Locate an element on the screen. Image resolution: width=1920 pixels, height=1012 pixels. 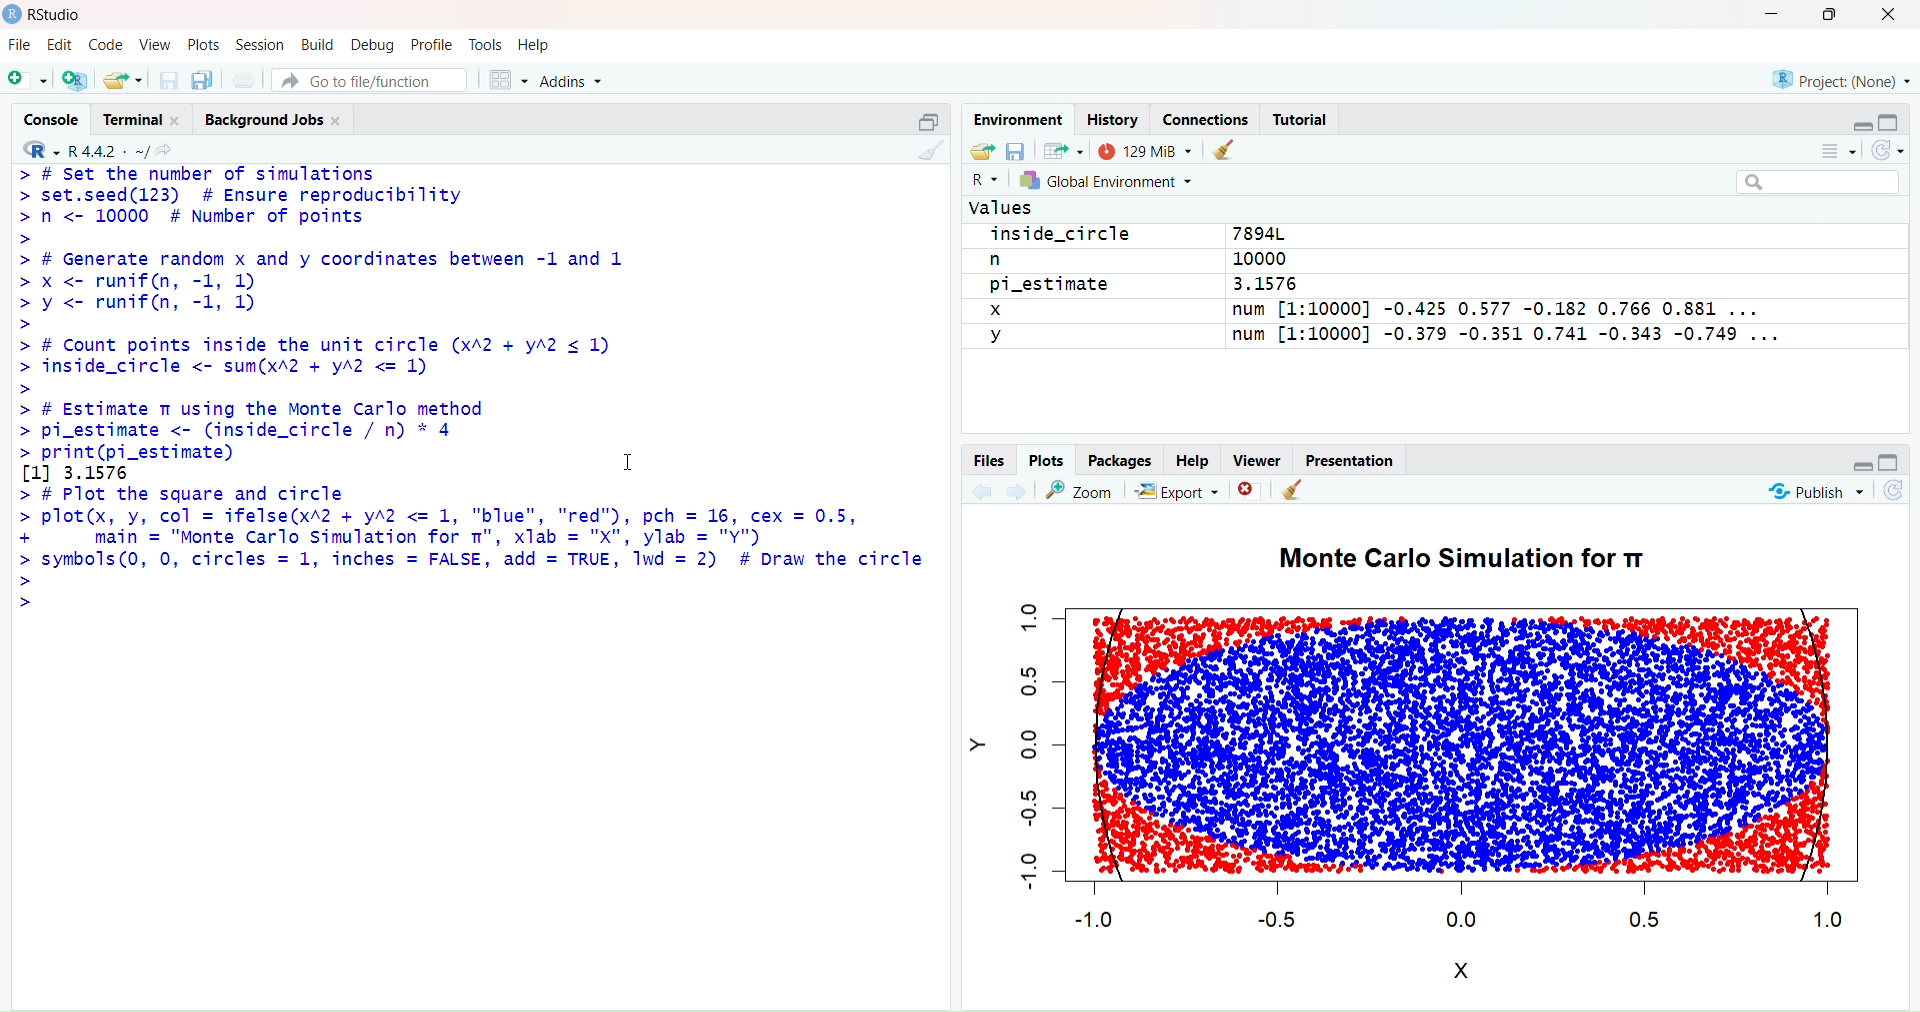
Profile is located at coordinates (435, 42).